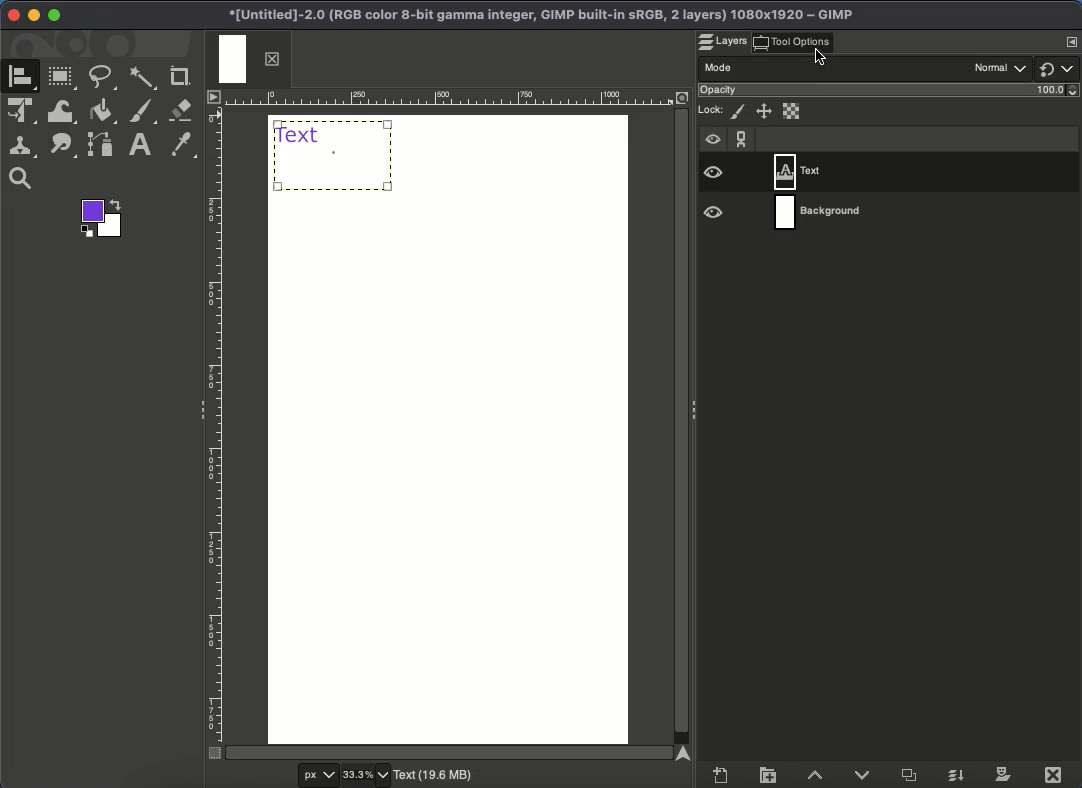 The width and height of the screenshot is (1082, 788). What do you see at coordinates (64, 146) in the screenshot?
I see `Path` at bounding box center [64, 146].